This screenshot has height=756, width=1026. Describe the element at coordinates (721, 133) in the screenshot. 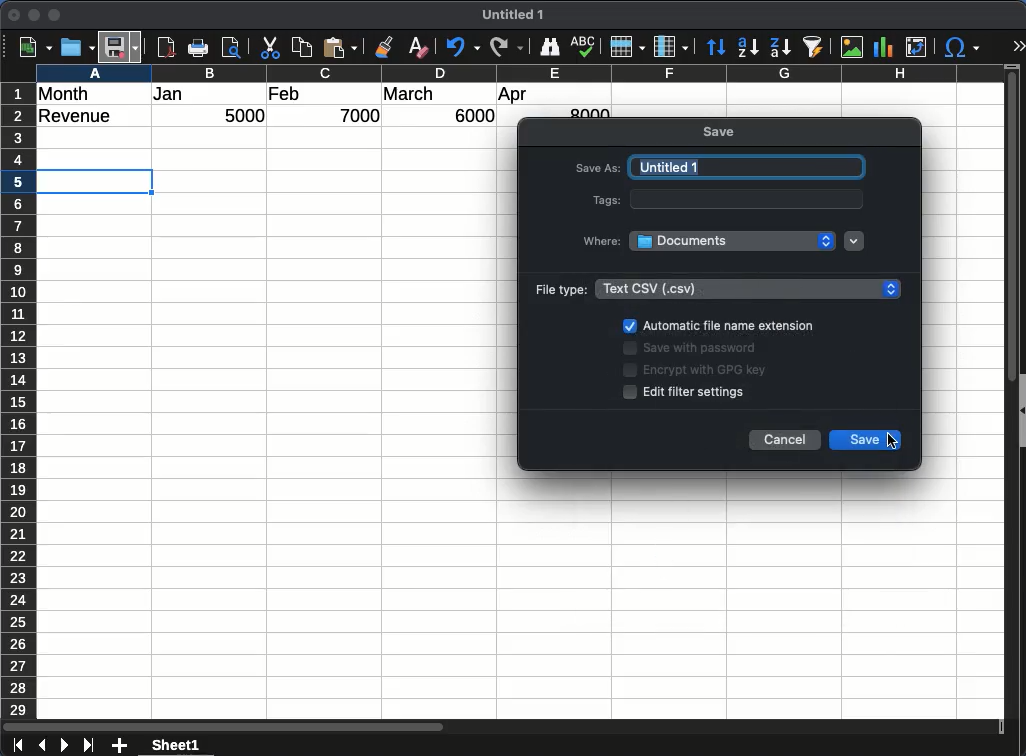

I see `save` at that location.